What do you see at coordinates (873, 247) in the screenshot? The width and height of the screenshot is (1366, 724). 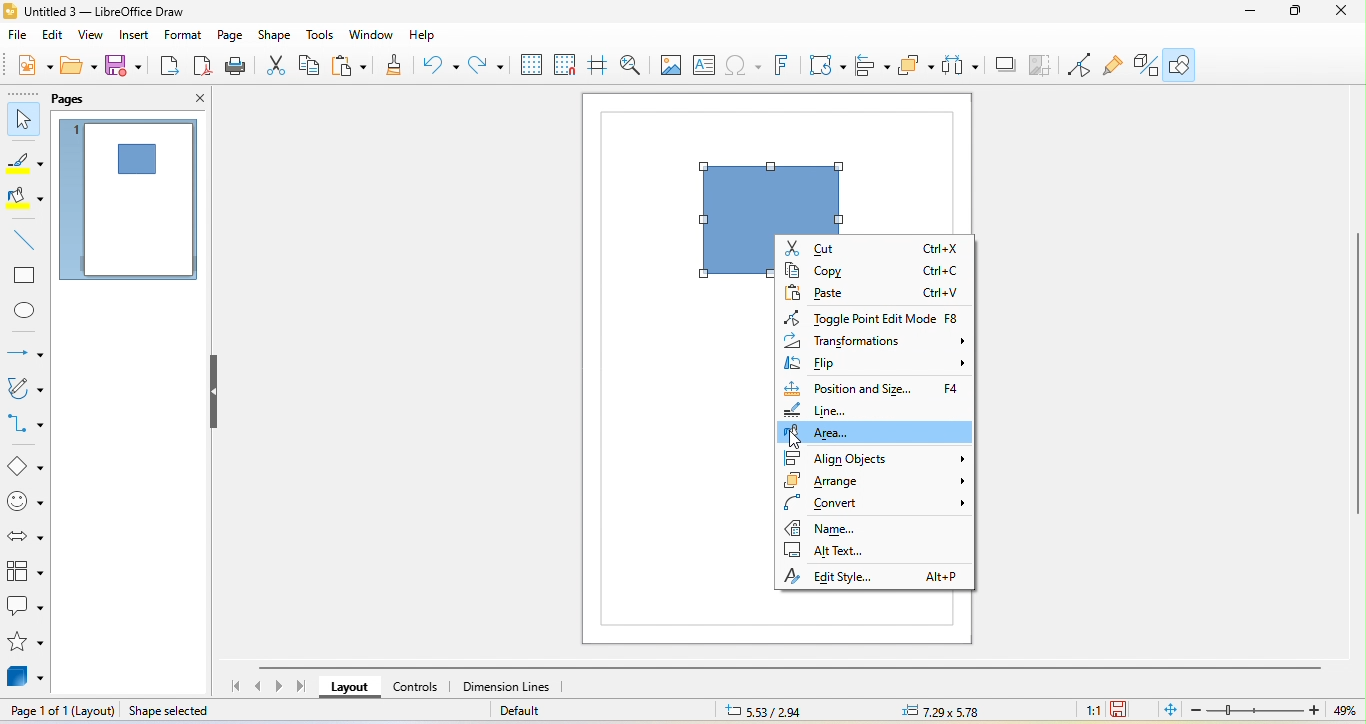 I see `cut` at bounding box center [873, 247].